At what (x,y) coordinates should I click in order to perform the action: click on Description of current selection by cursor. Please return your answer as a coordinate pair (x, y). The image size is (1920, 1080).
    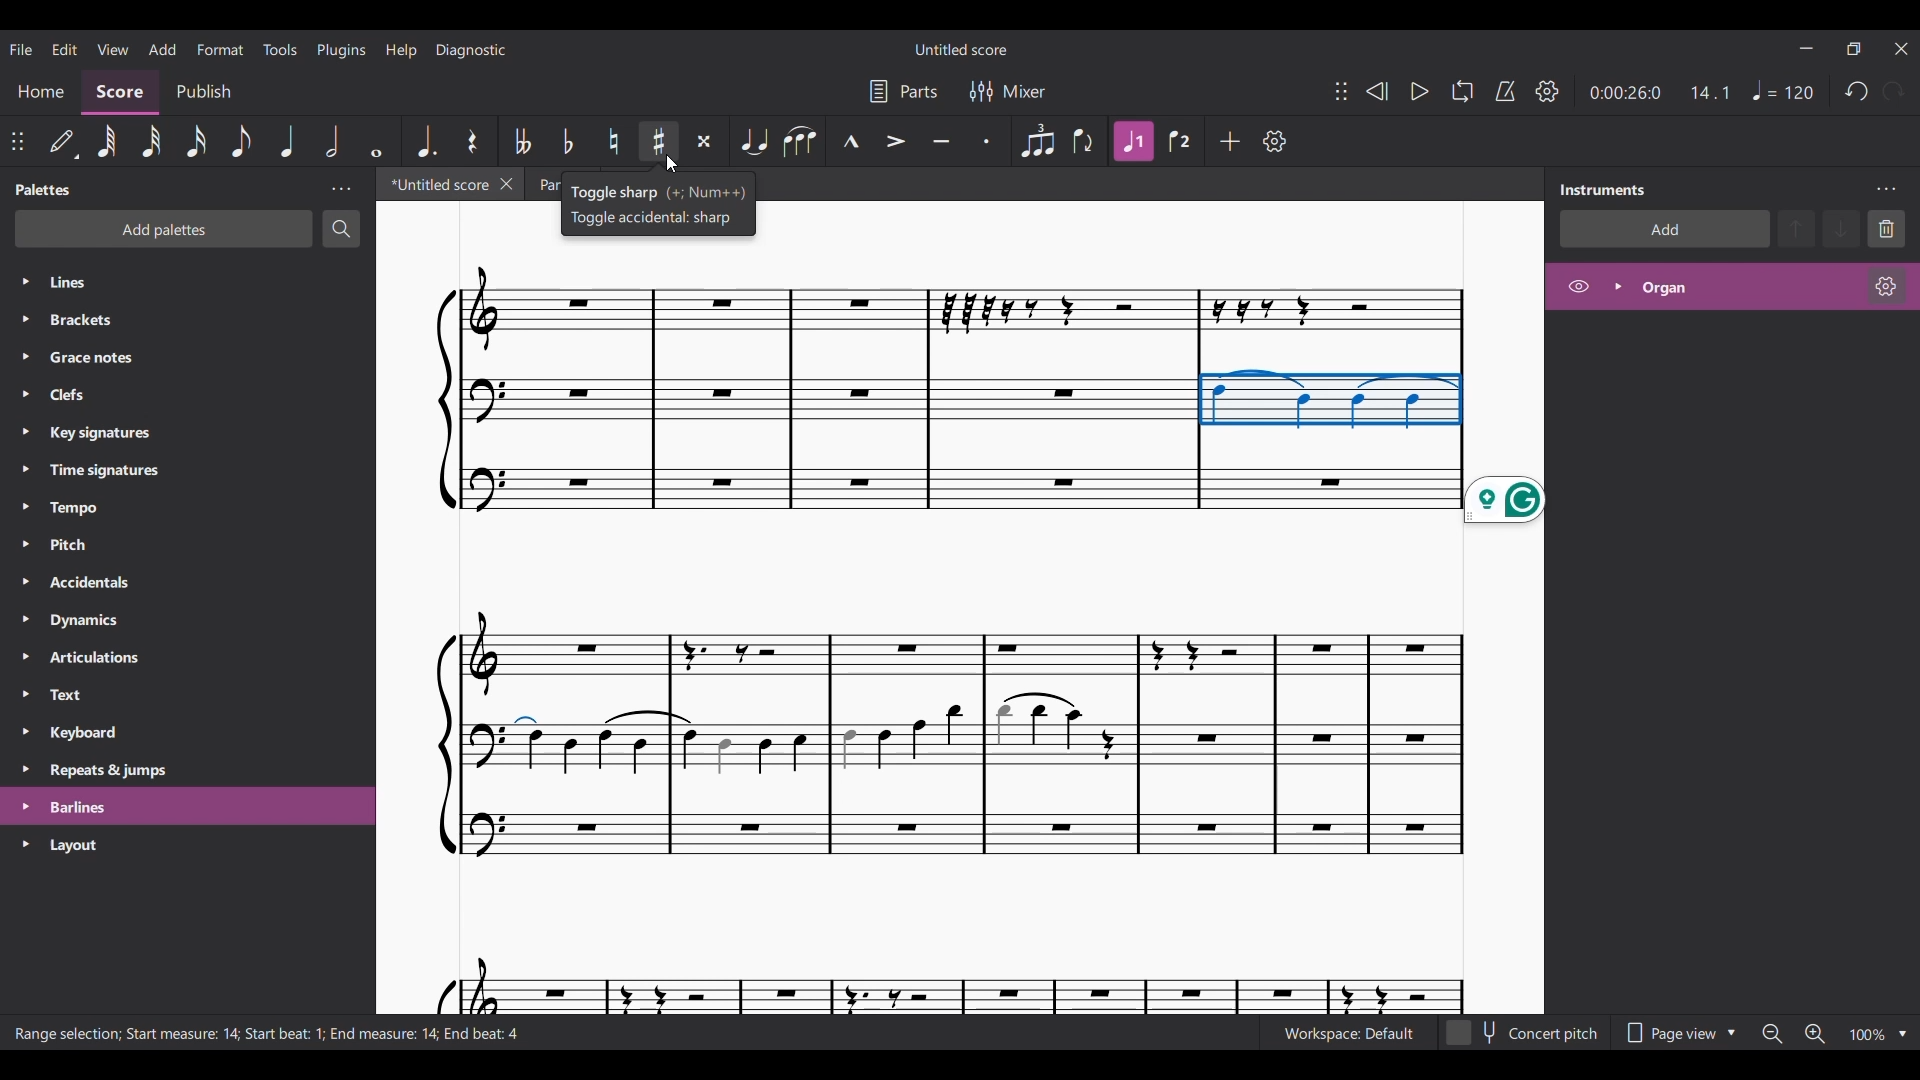
    Looking at the image, I should click on (656, 204).